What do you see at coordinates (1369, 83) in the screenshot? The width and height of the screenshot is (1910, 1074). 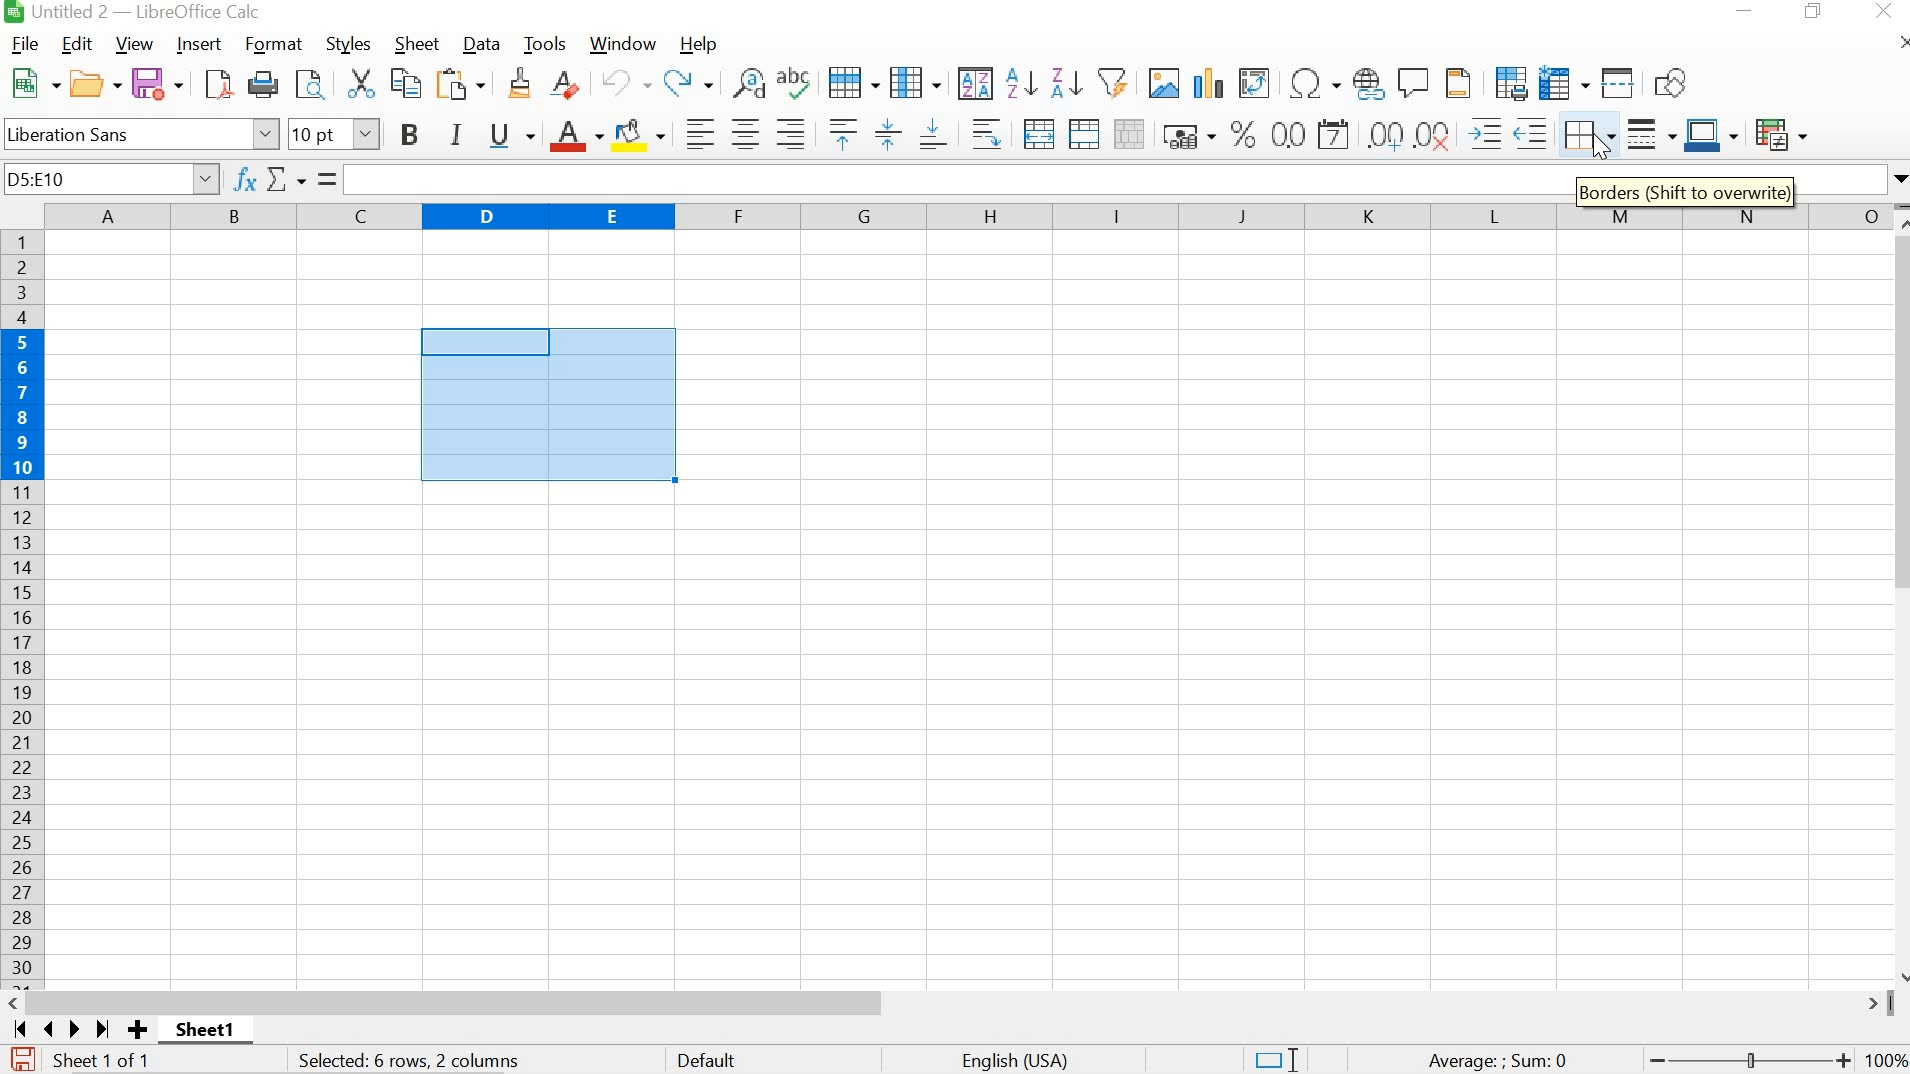 I see `insert hyperlink` at bounding box center [1369, 83].